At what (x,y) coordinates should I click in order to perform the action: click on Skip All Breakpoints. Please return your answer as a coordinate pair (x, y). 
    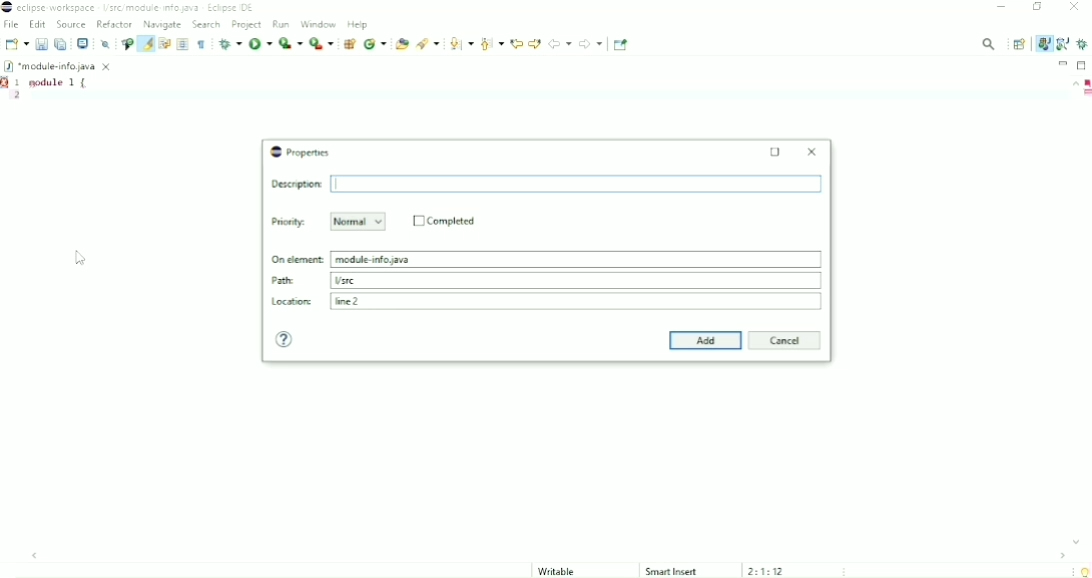
    Looking at the image, I should click on (103, 44).